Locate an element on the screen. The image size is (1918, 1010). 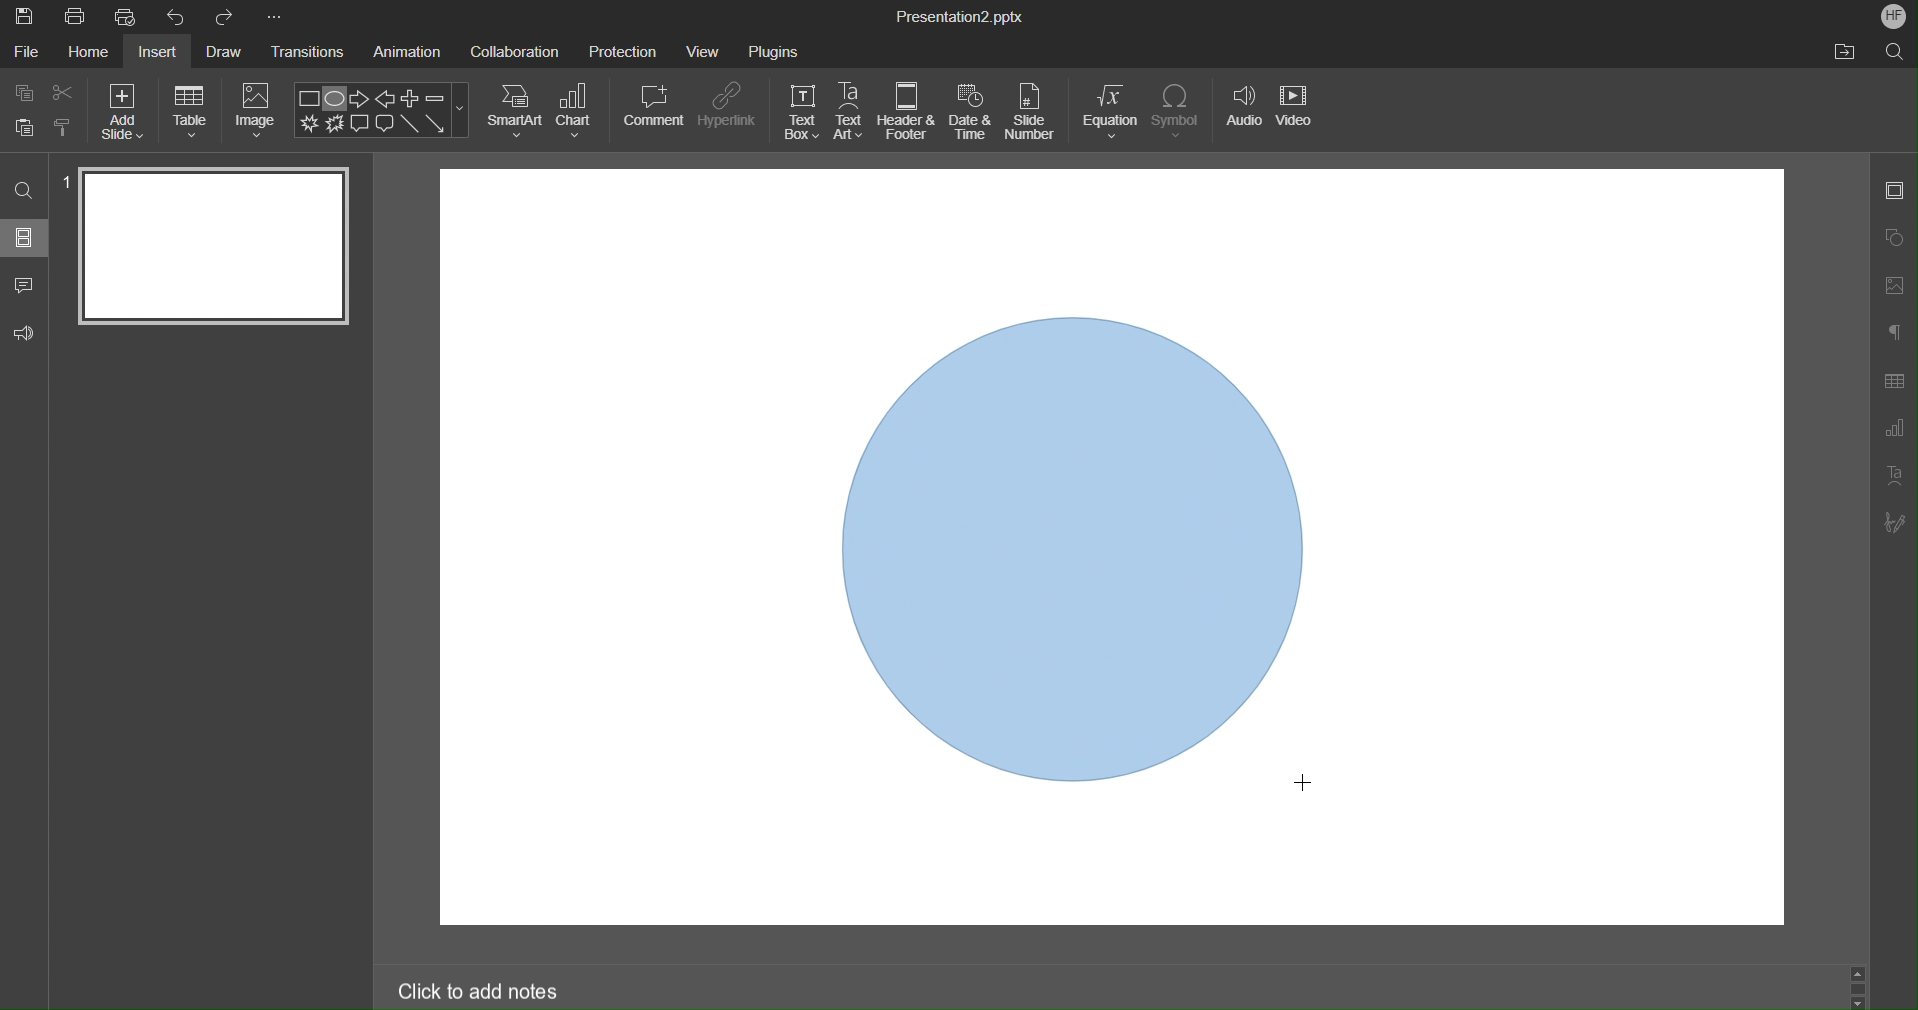
Slide Settings is located at coordinates (1894, 194).